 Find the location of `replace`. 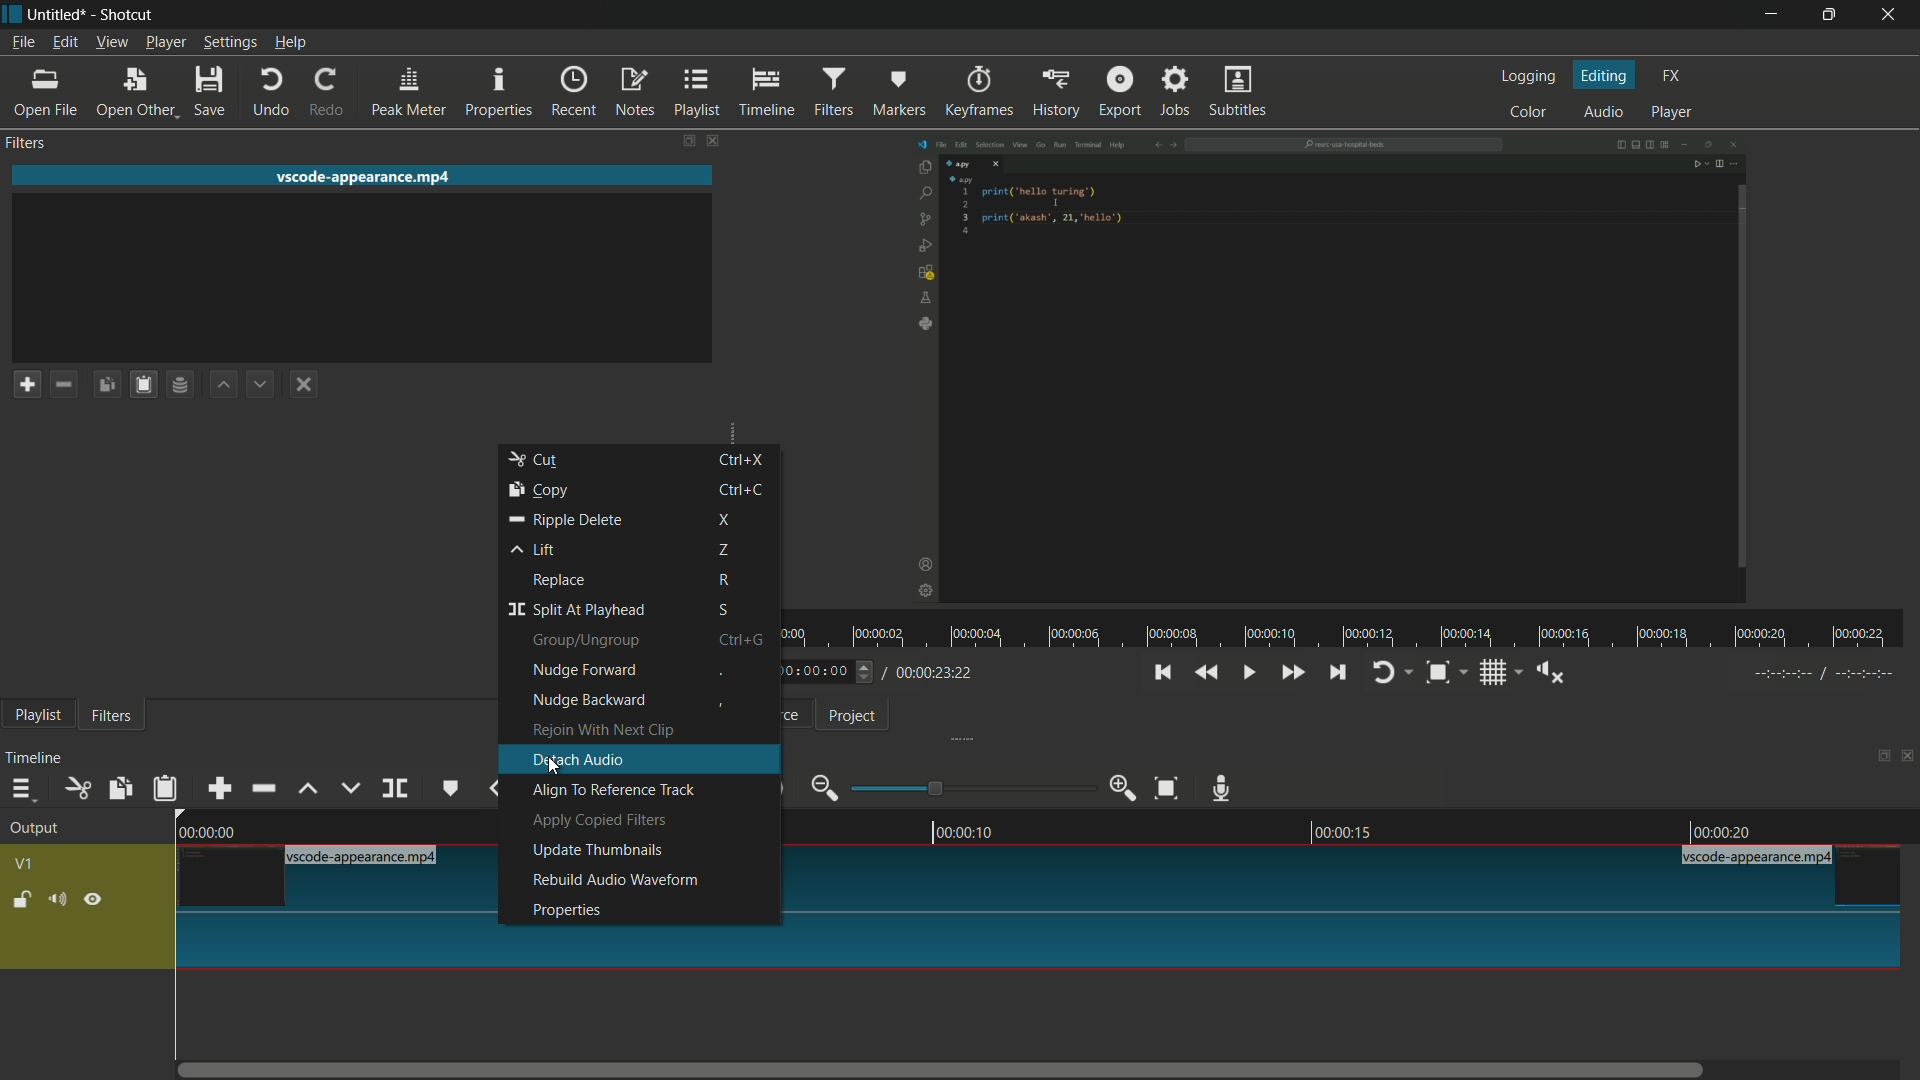

replace is located at coordinates (560, 580).